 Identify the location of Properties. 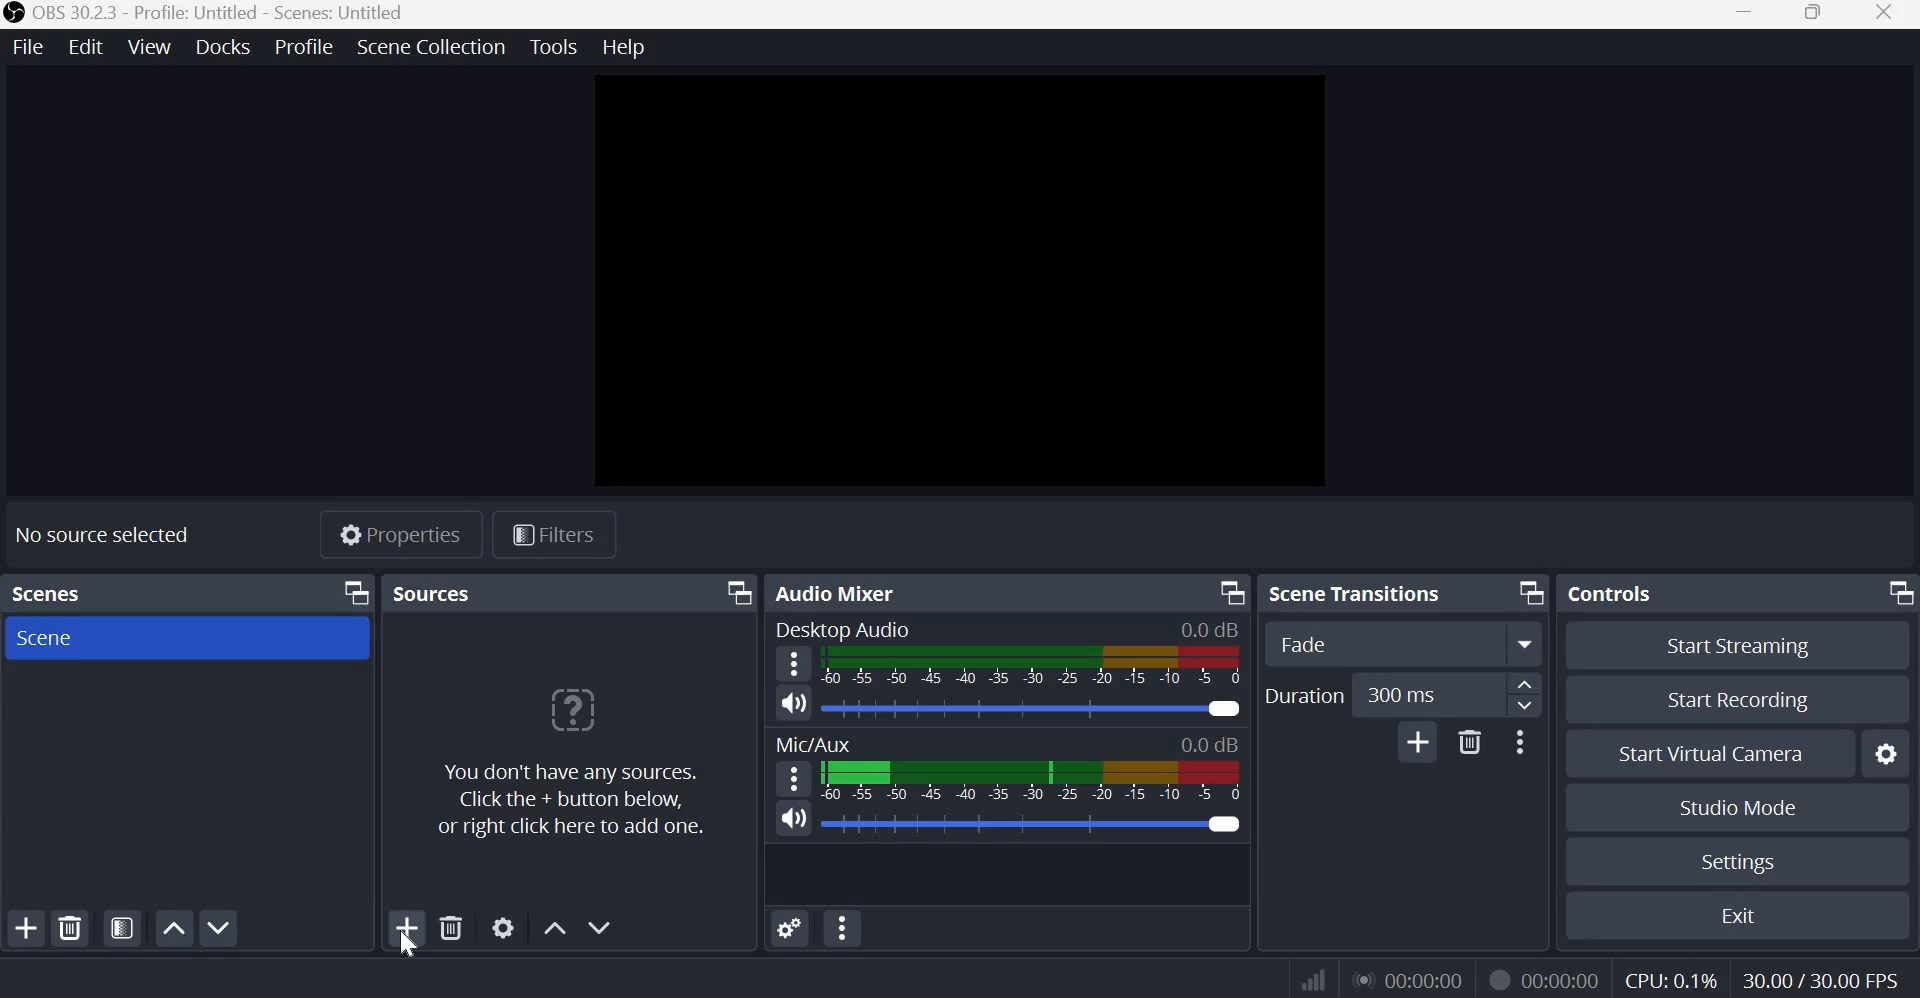
(399, 534).